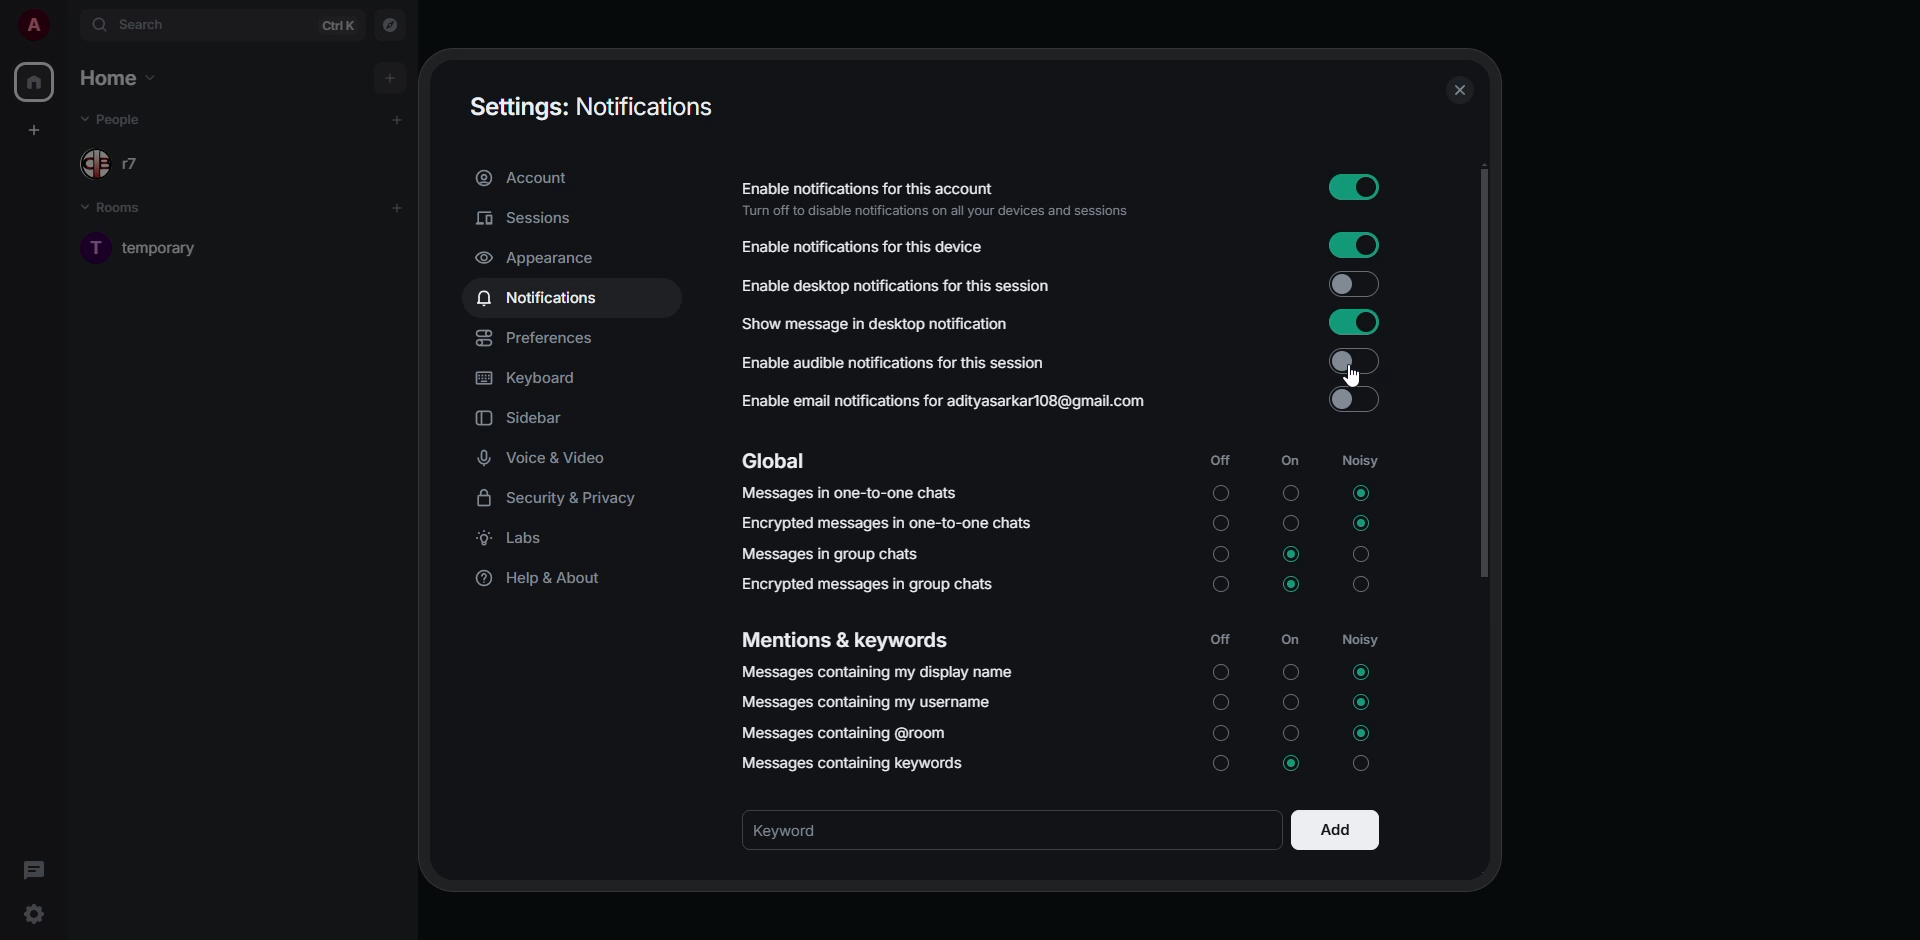 The image size is (1920, 940). Describe the element at coordinates (120, 164) in the screenshot. I see `people` at that location.